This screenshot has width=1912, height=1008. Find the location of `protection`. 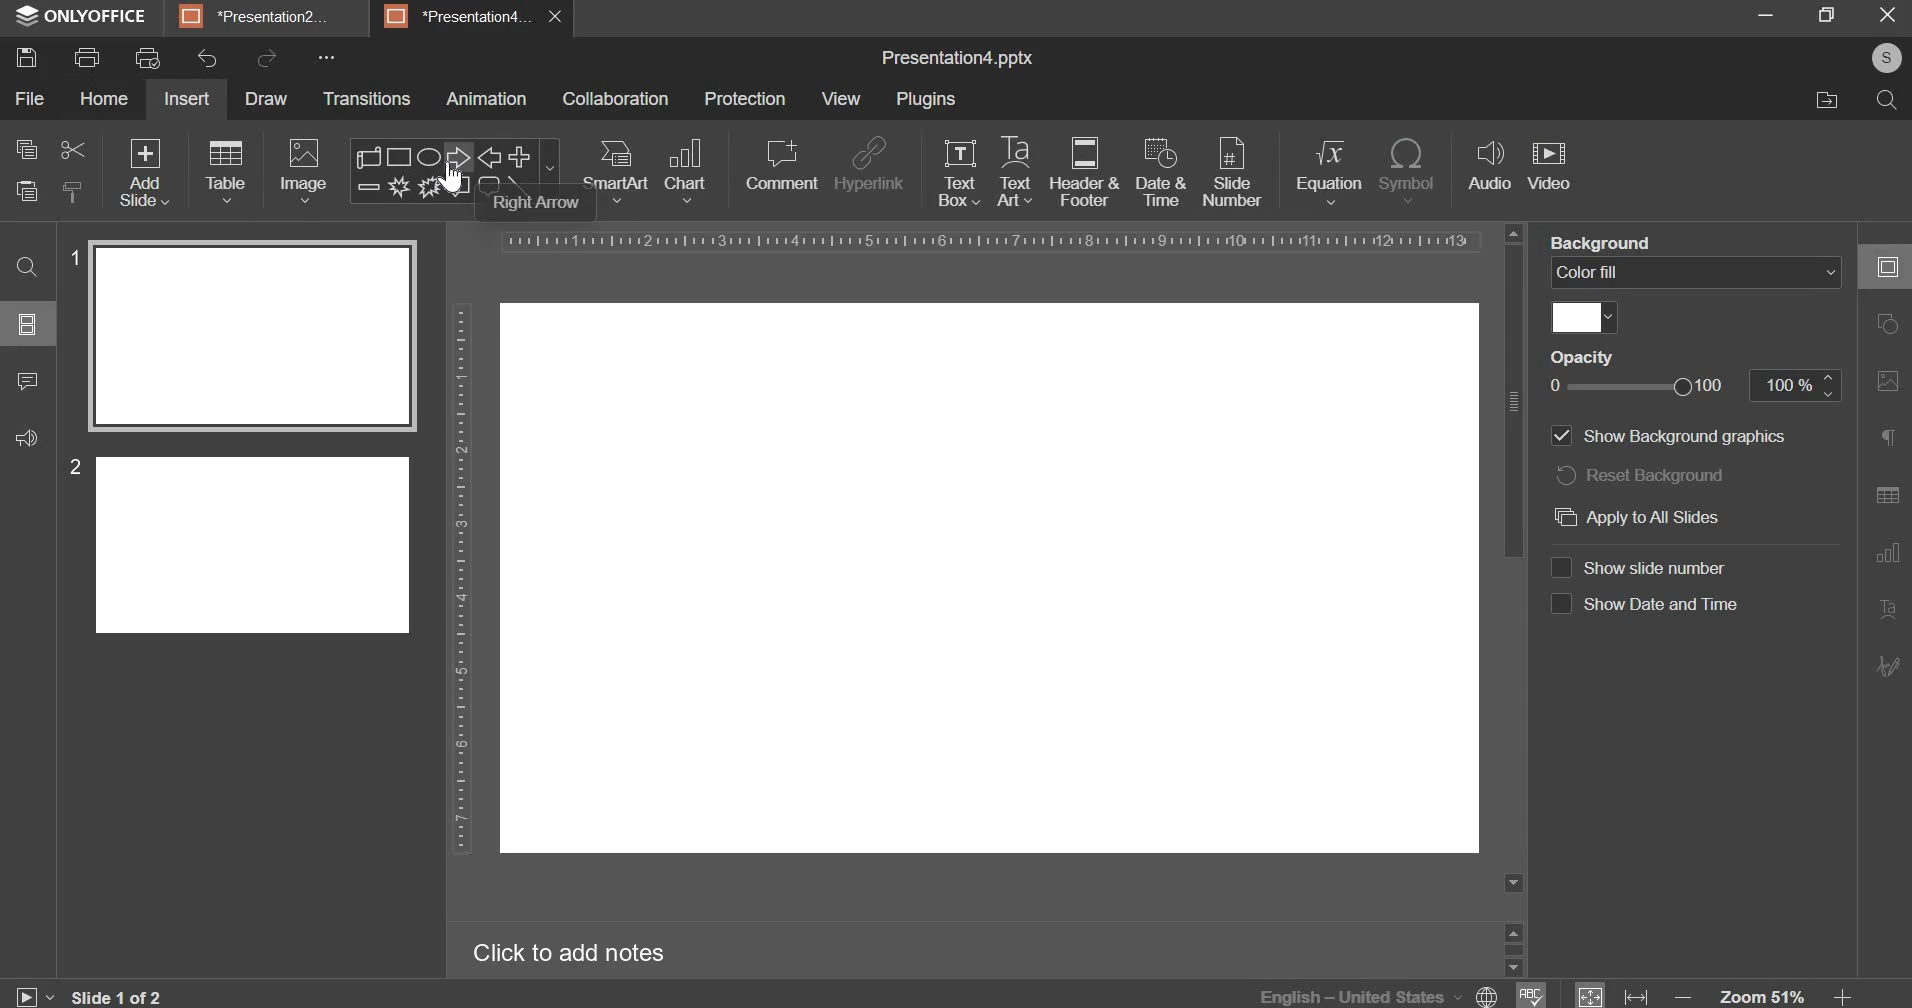

protection is located at coordinates (745, 100).